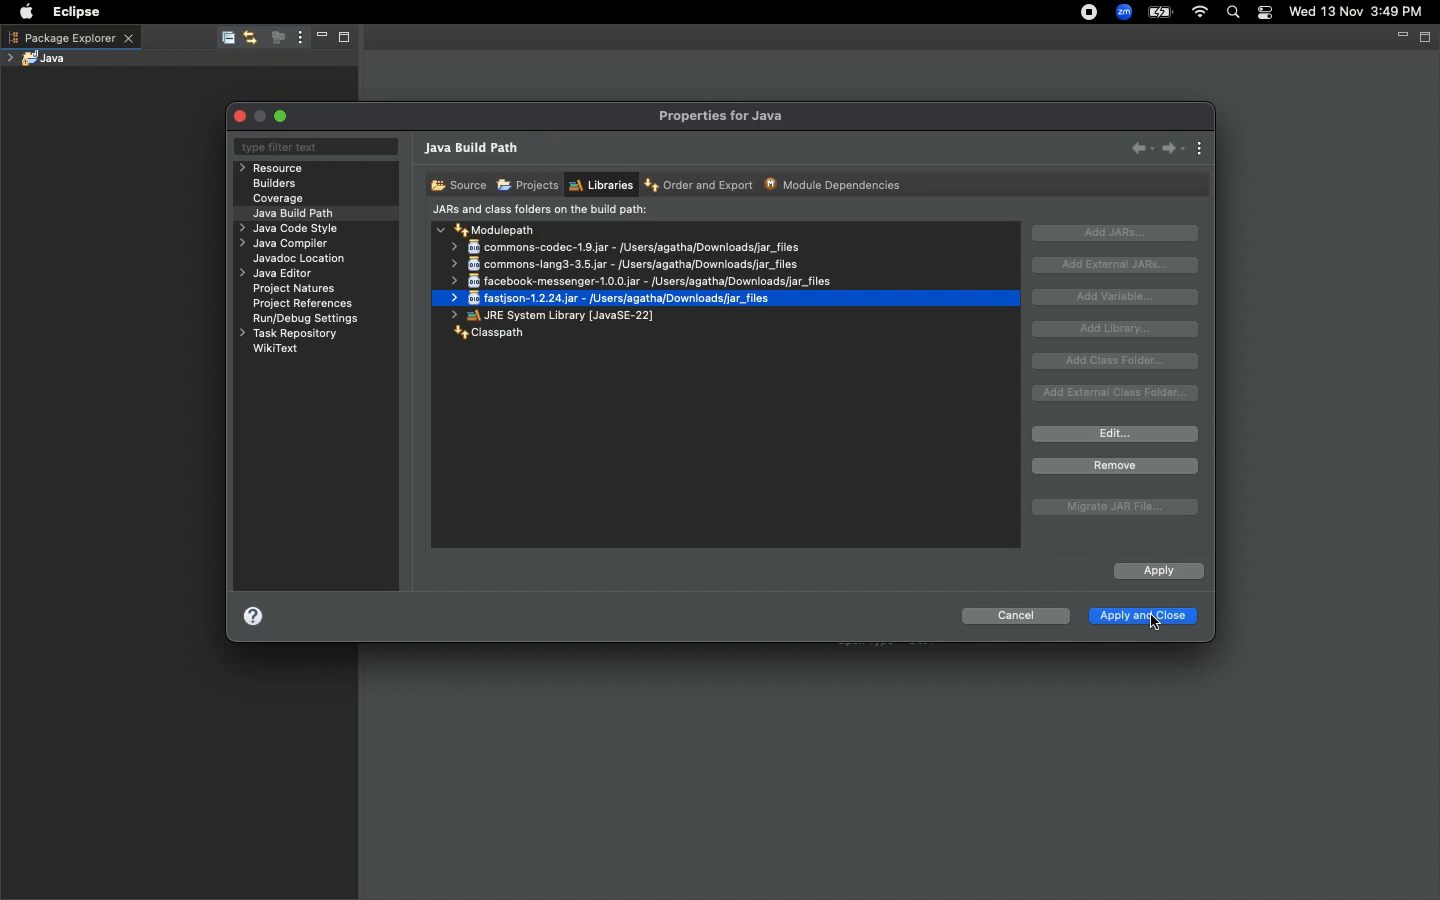 The height and width of the screenshot is (900, 1440). Describe the element at coordinates (287, 246) in the screenshot. I see `Java compiler` at that location.